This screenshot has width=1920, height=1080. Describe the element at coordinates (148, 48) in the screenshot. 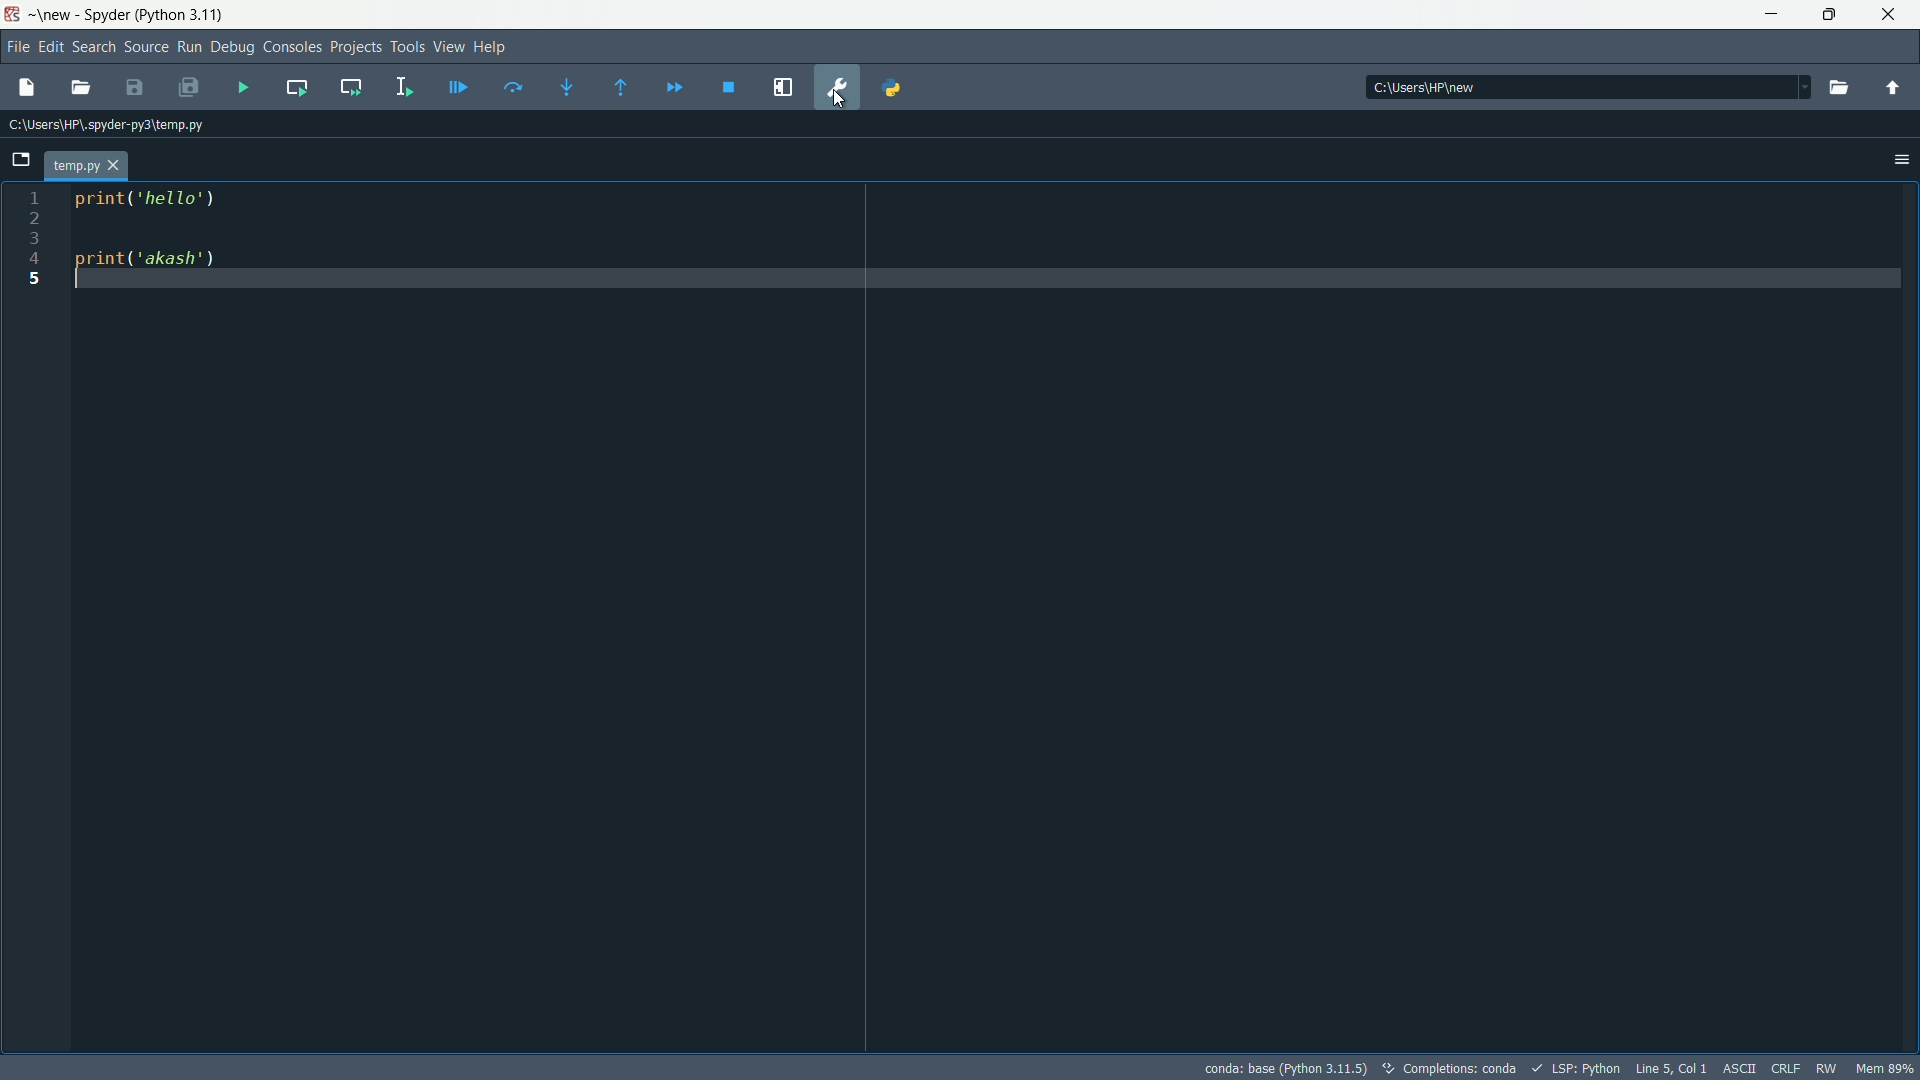

I see `source menu` at that location.